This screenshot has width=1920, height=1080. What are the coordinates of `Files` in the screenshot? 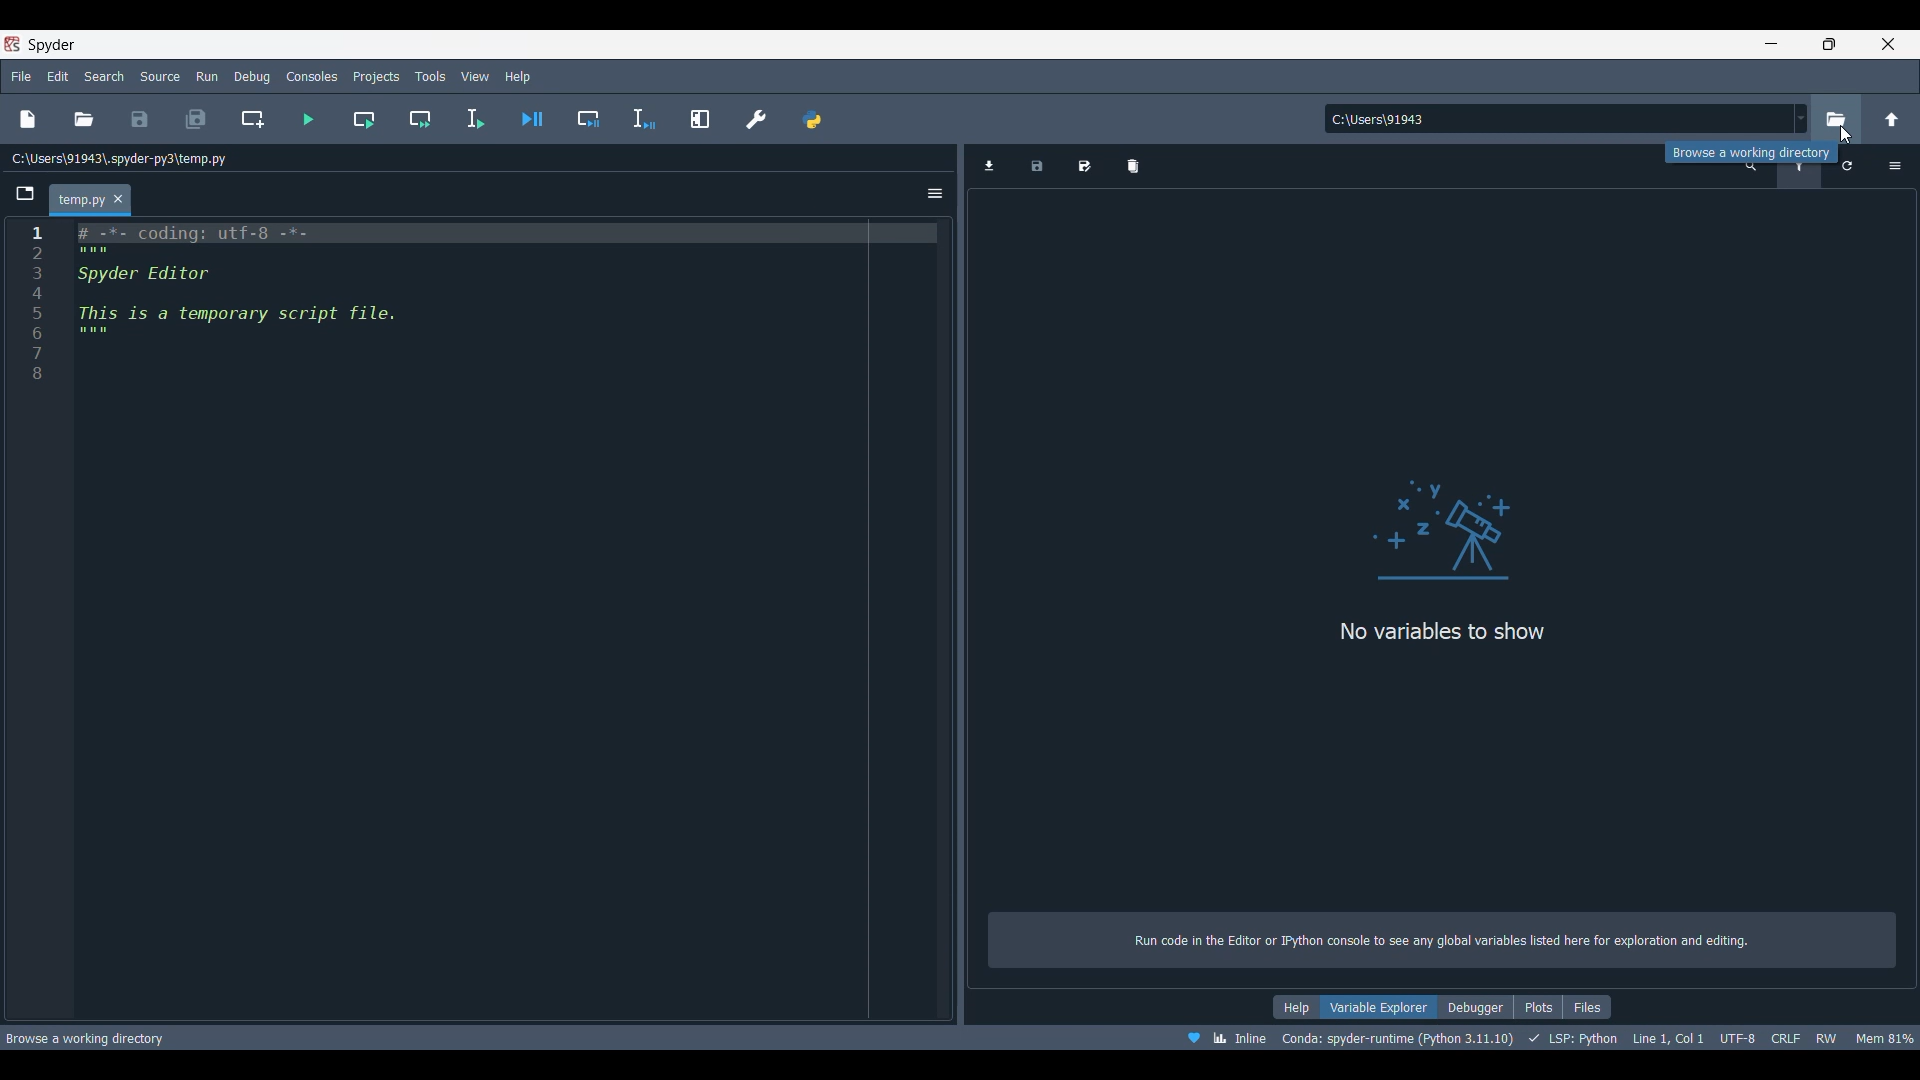 It's located at (1587, 1007).